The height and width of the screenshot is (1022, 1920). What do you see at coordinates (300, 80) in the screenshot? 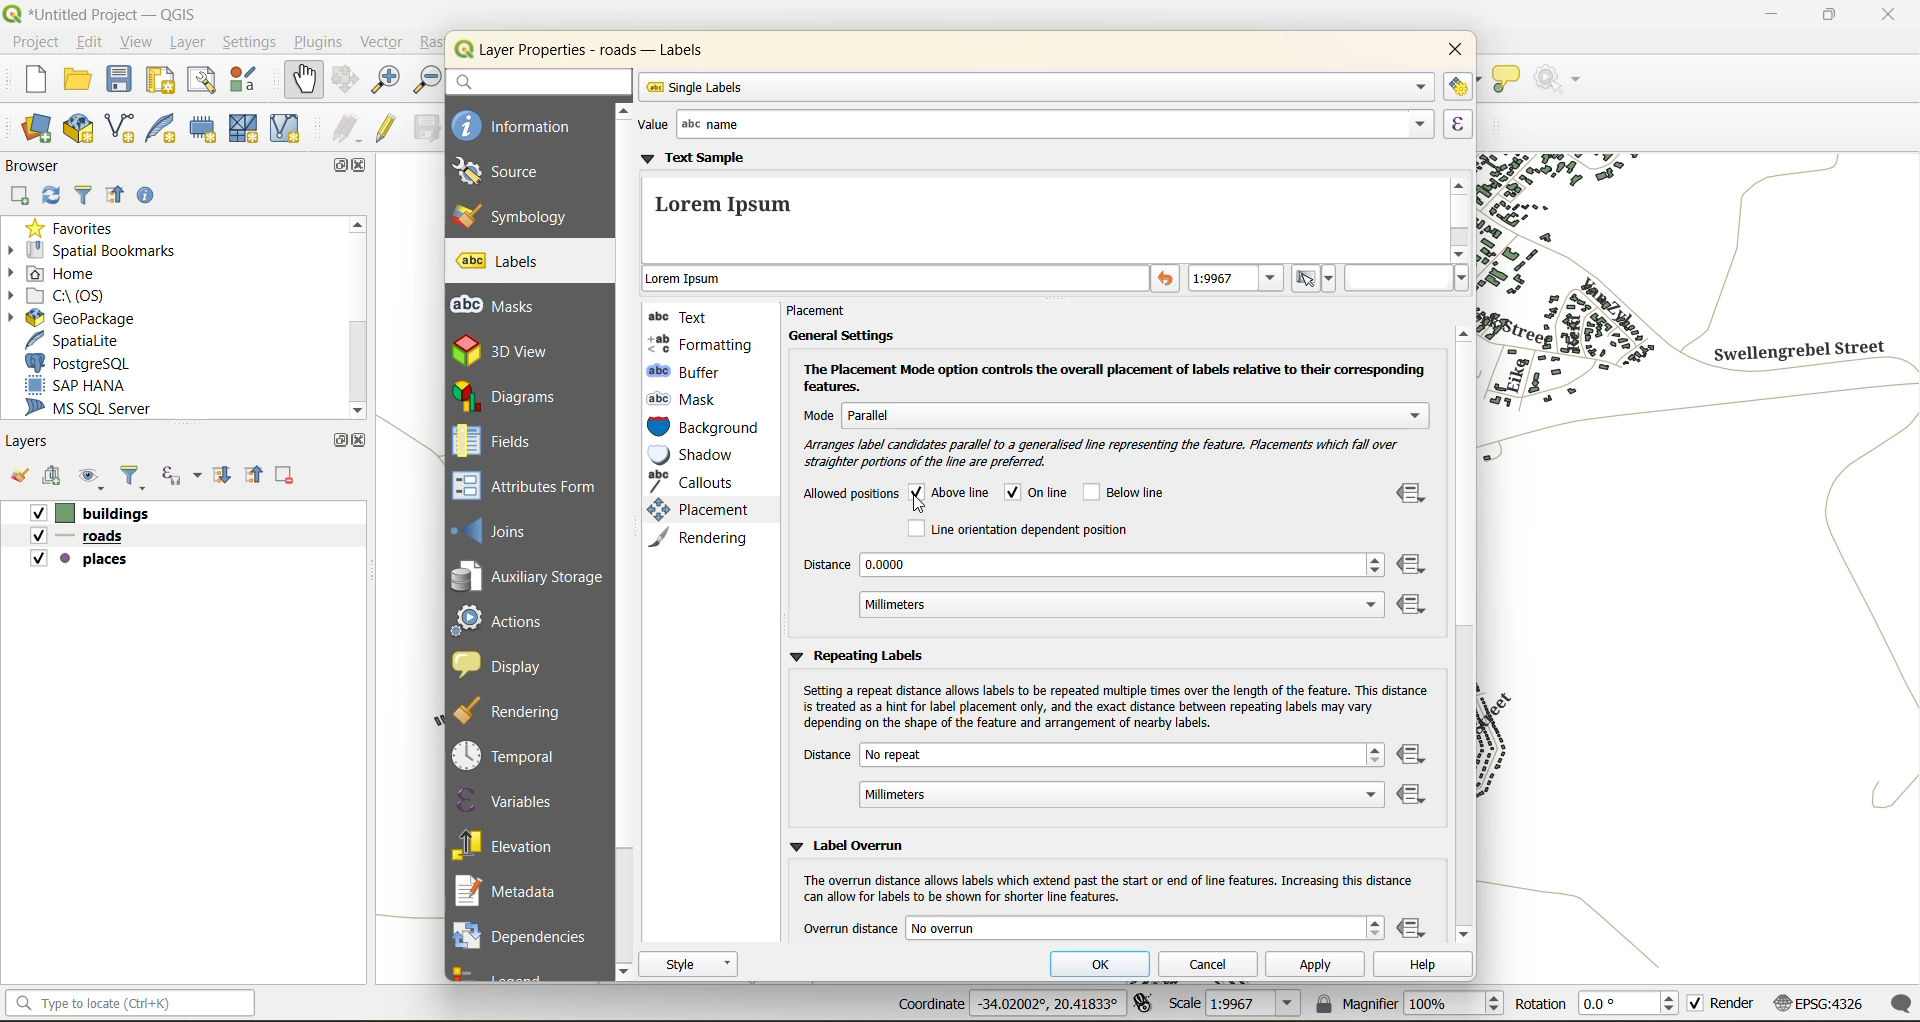
I see `pan map` at bounding box center [300, 80].